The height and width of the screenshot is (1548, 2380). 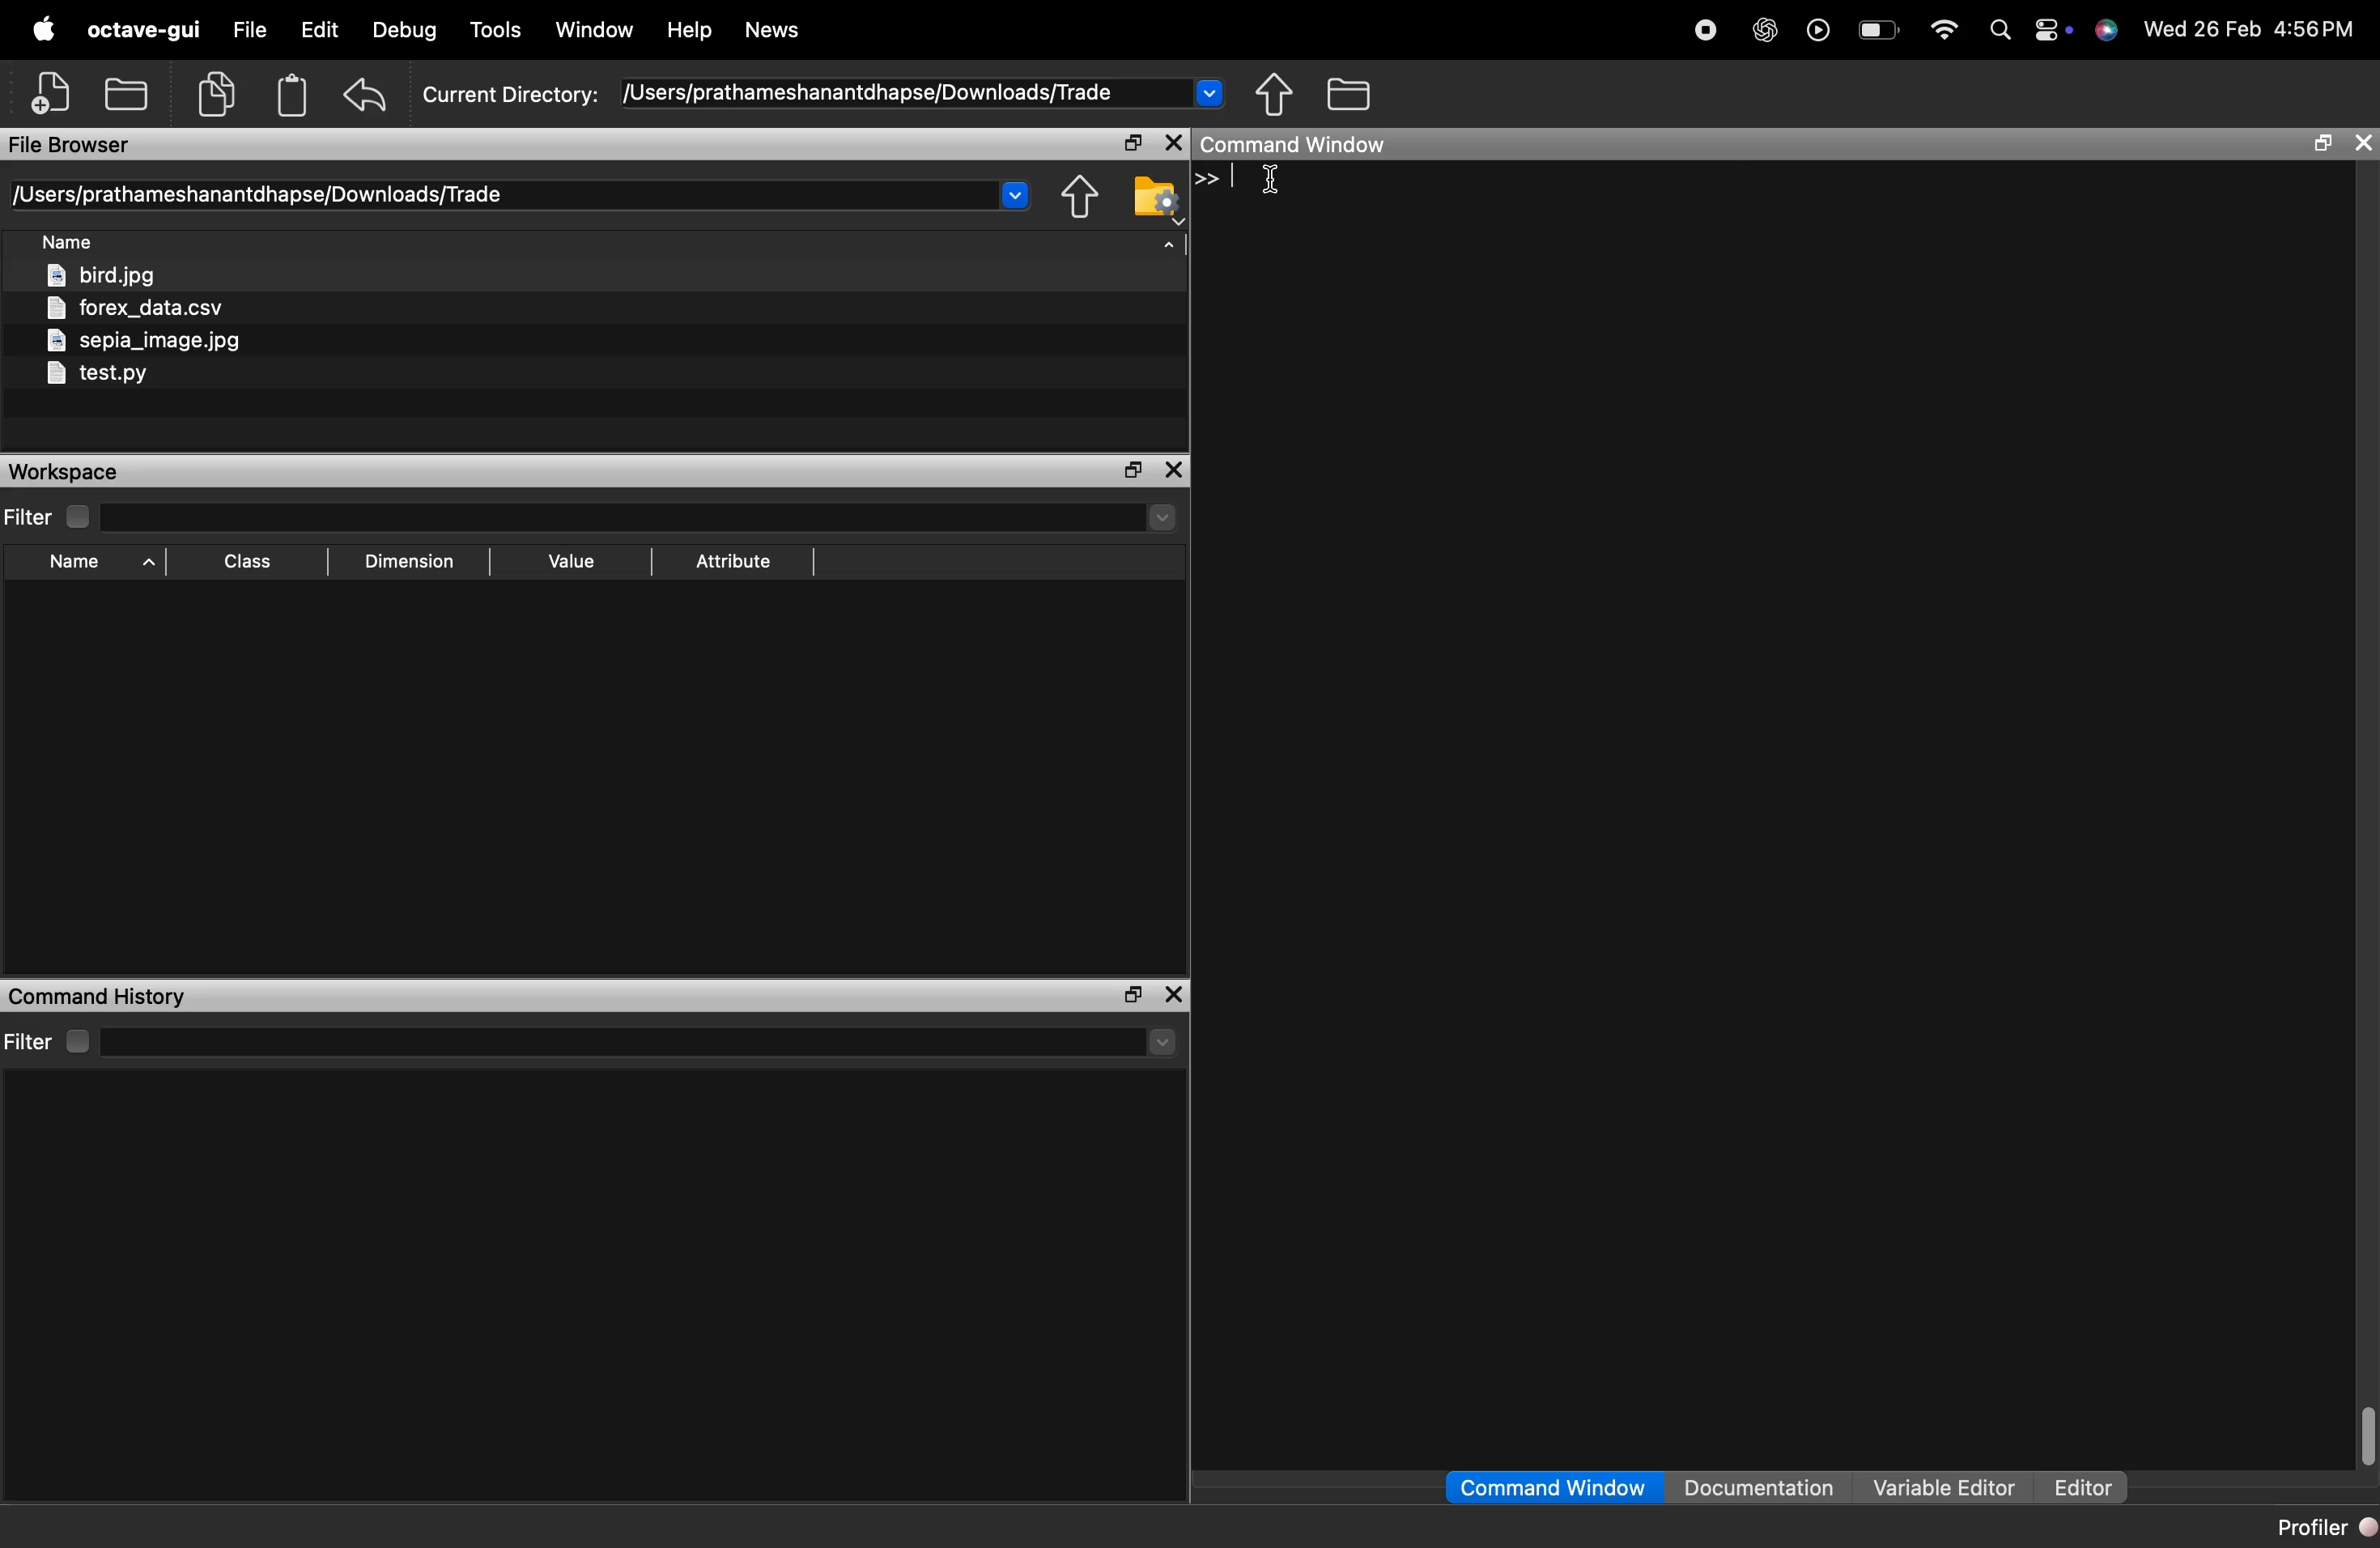 I want to click on open folder , so click(x=127, y=95).